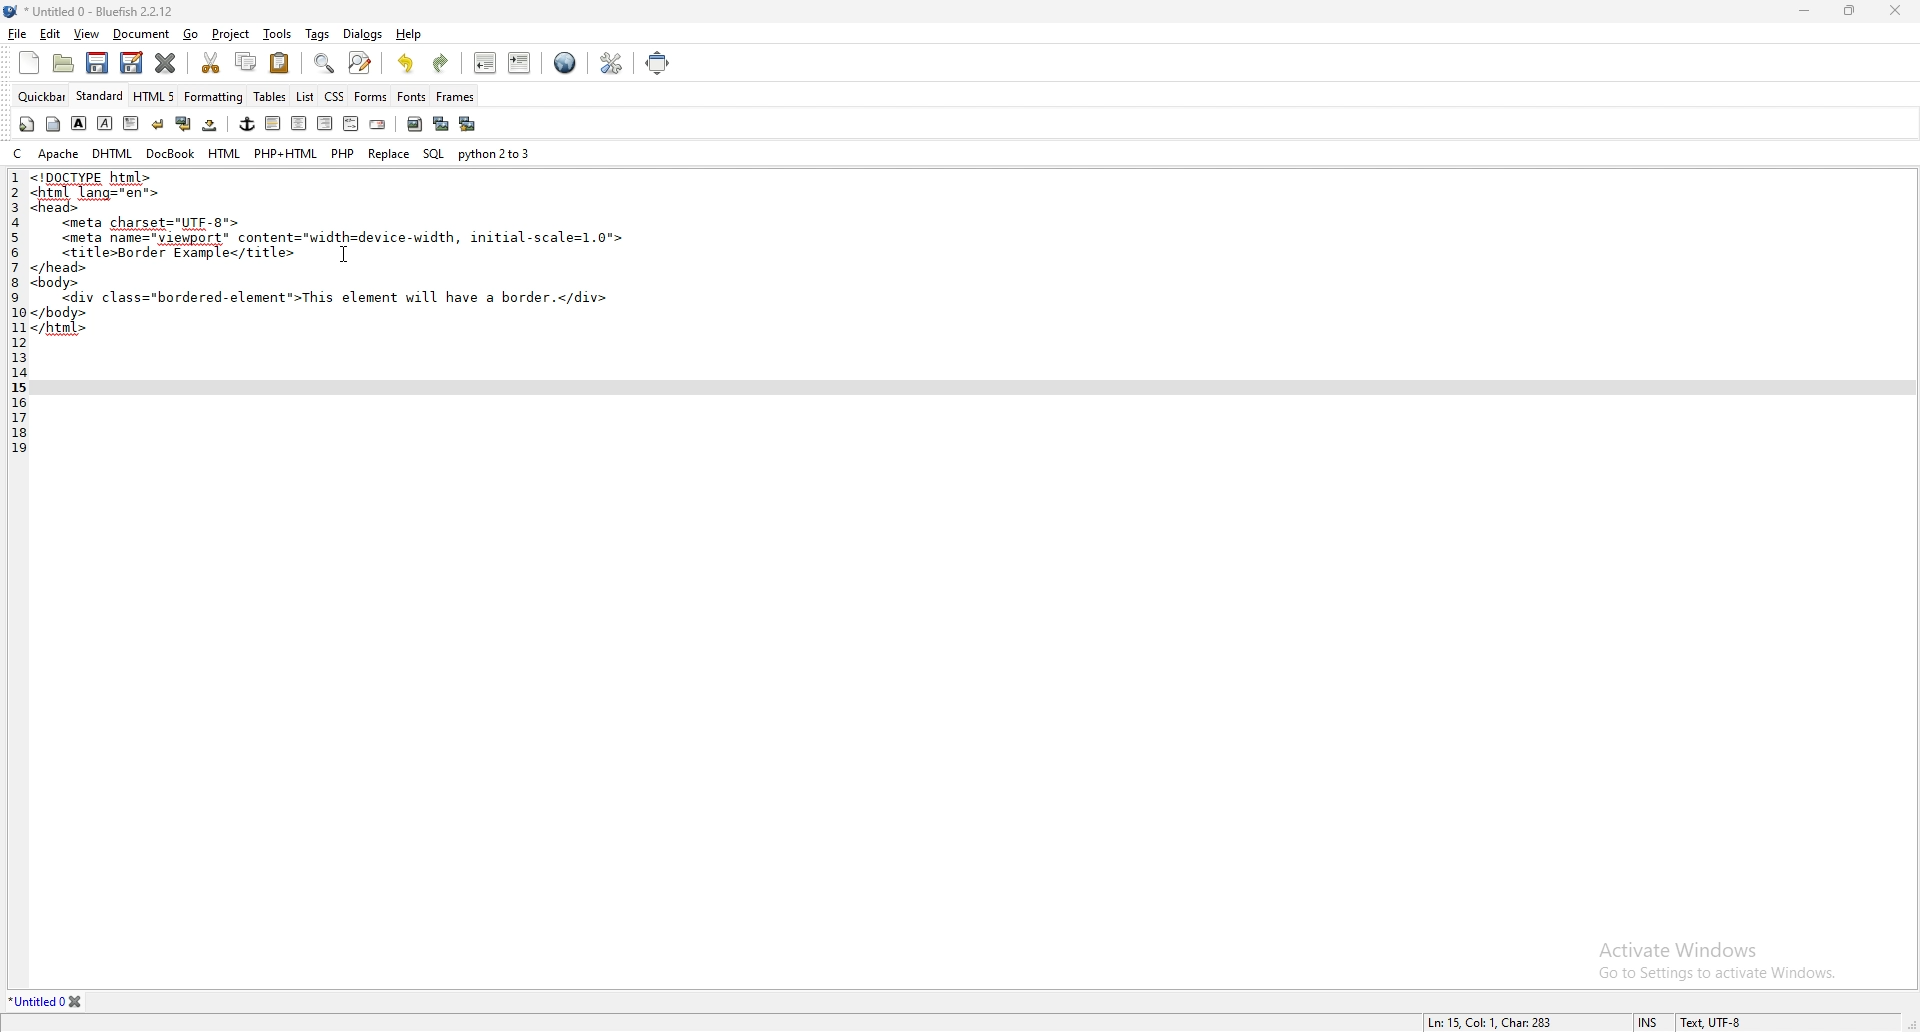 The height and width of the screenshot is (1032, 1920). I want to click on tags, so click(319, 35).